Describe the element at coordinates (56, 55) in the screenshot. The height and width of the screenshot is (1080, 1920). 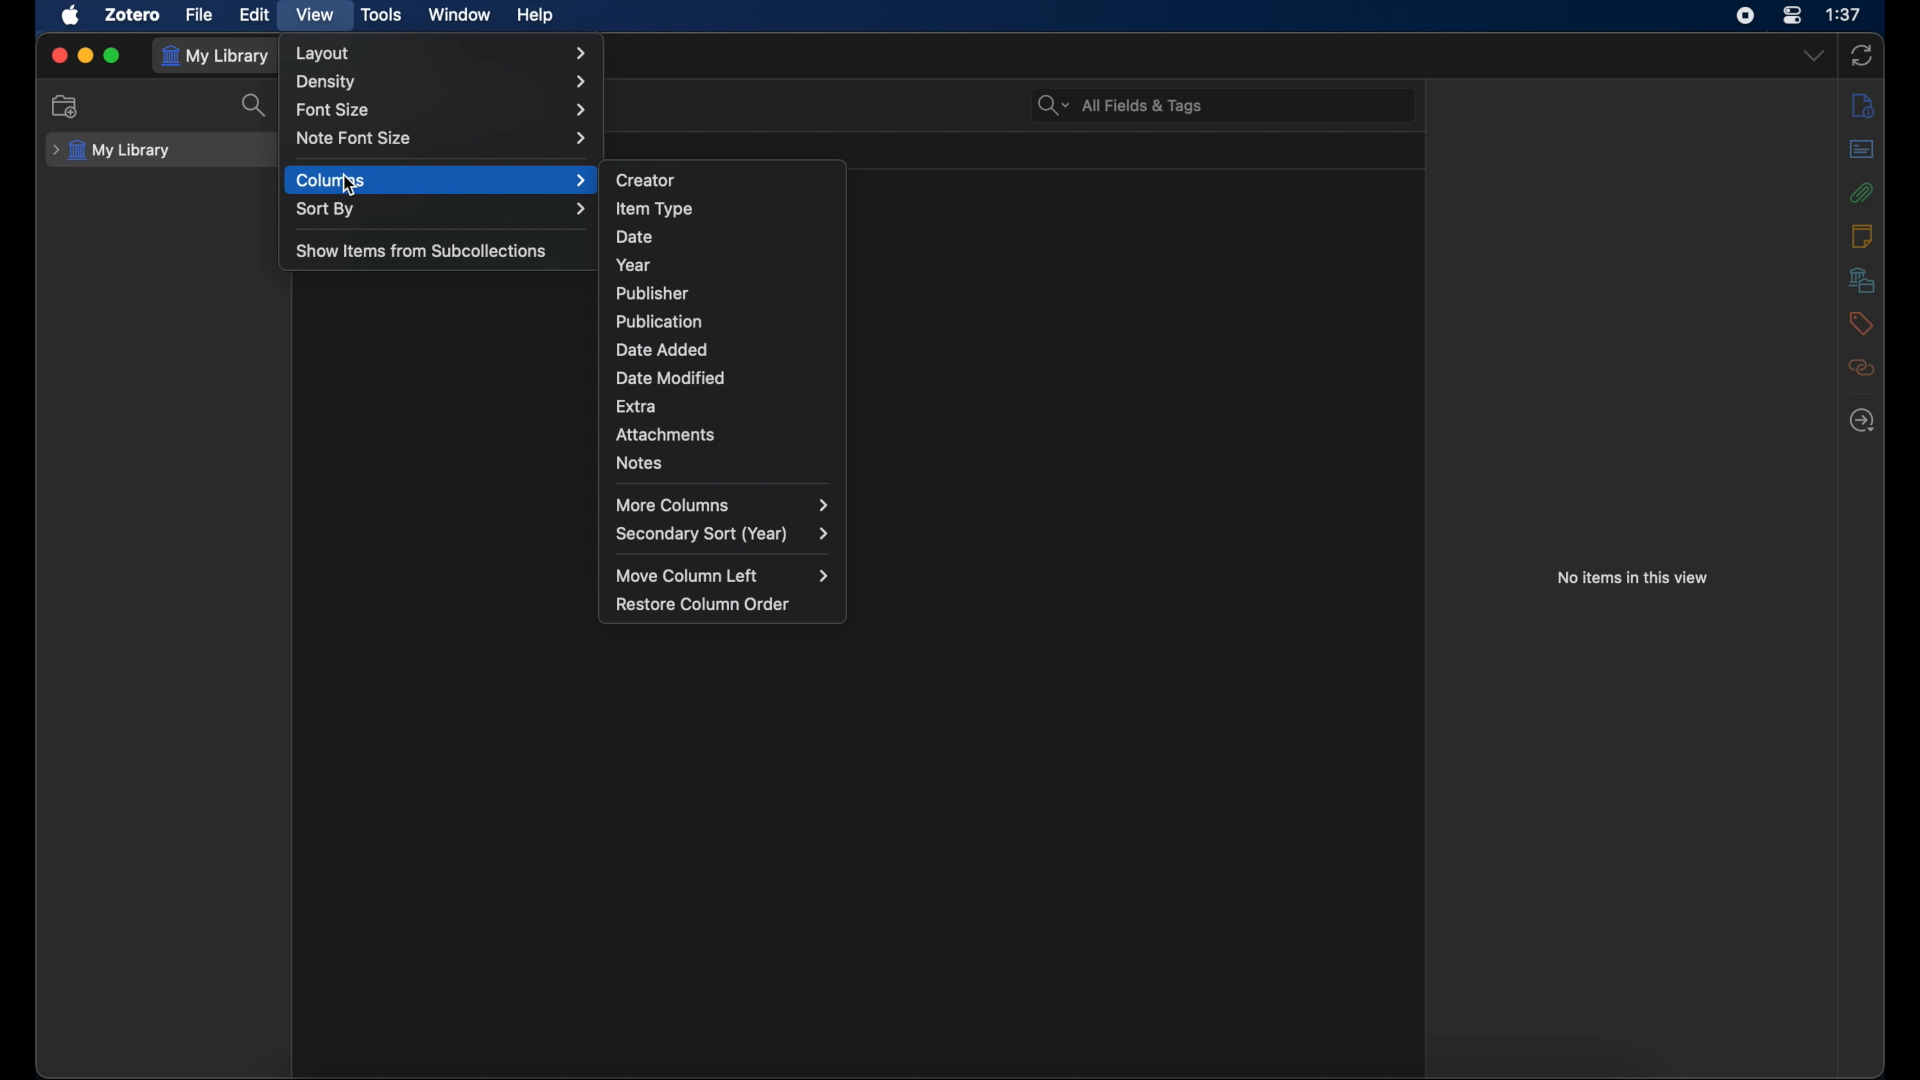
I see `close` at that location.